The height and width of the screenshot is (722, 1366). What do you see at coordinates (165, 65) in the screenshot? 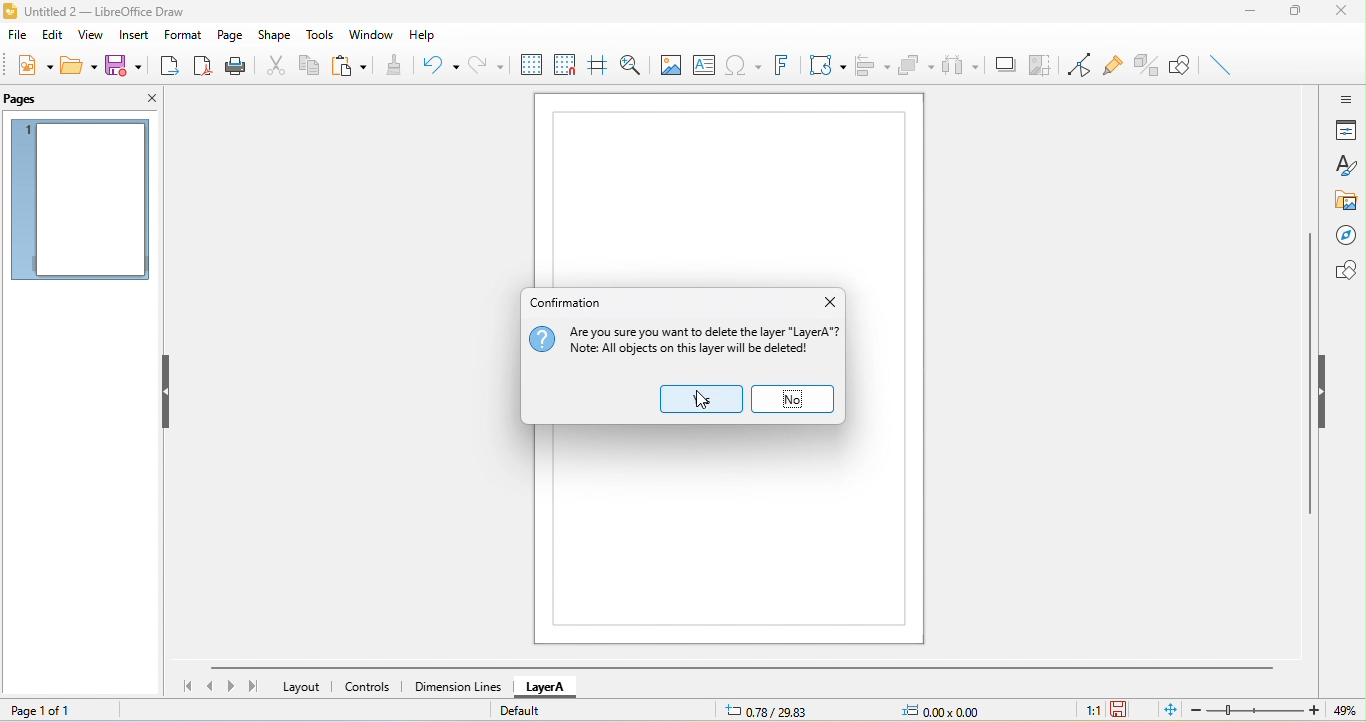
I see `export` at bounding box center [165, 65].